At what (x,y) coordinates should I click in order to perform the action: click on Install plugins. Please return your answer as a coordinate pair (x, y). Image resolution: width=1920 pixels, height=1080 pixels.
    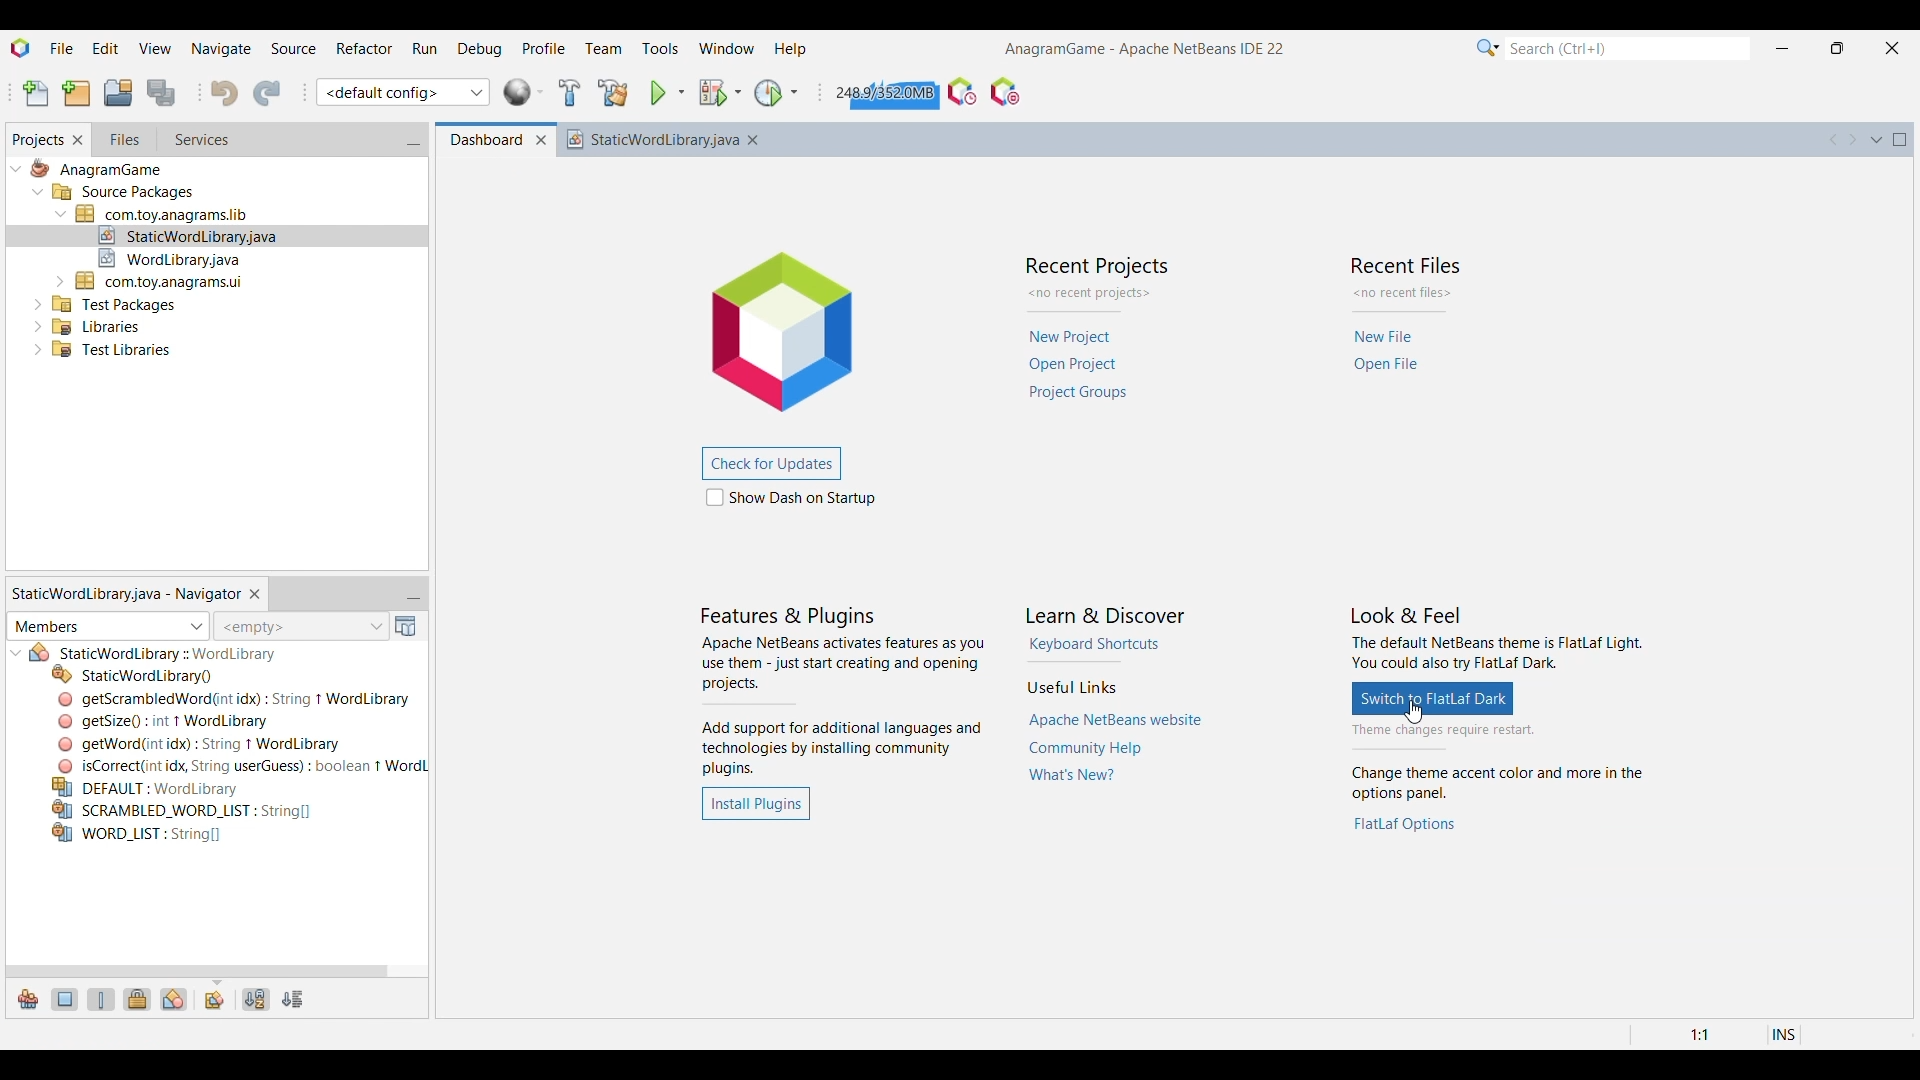
    Looking at the image, I should click on (755, 804).